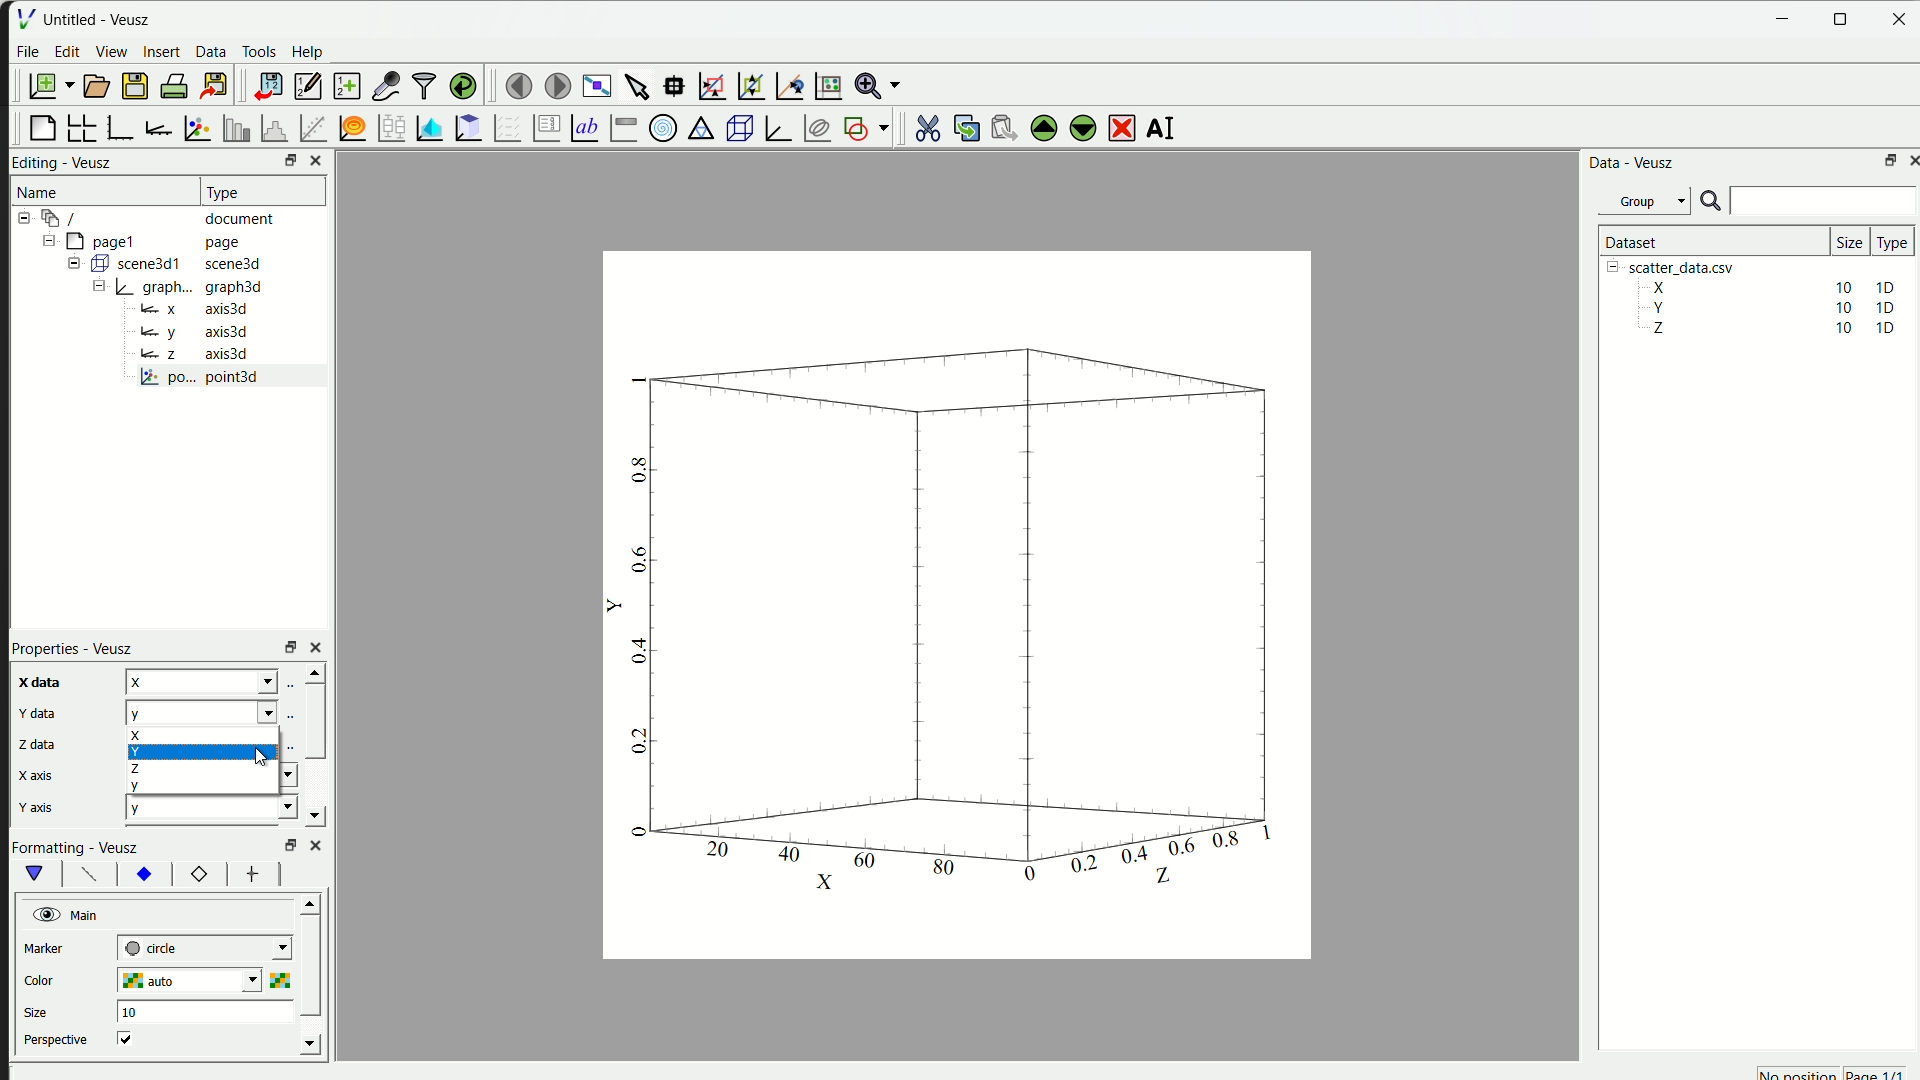 The width and height of the screenshot is (1920, 1080). I want to click on add the shap to the plot, so click(865, 127).